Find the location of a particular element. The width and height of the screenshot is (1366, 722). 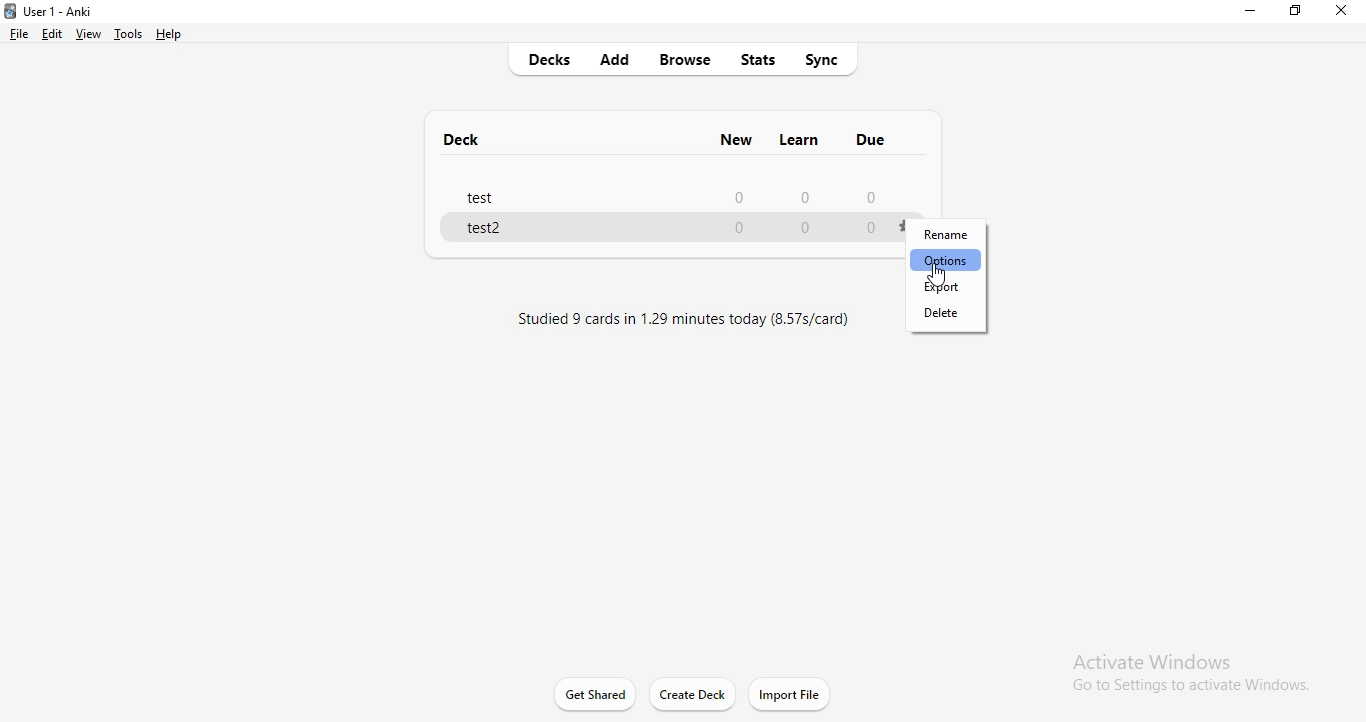

0 is located at coordinates (741, 198).